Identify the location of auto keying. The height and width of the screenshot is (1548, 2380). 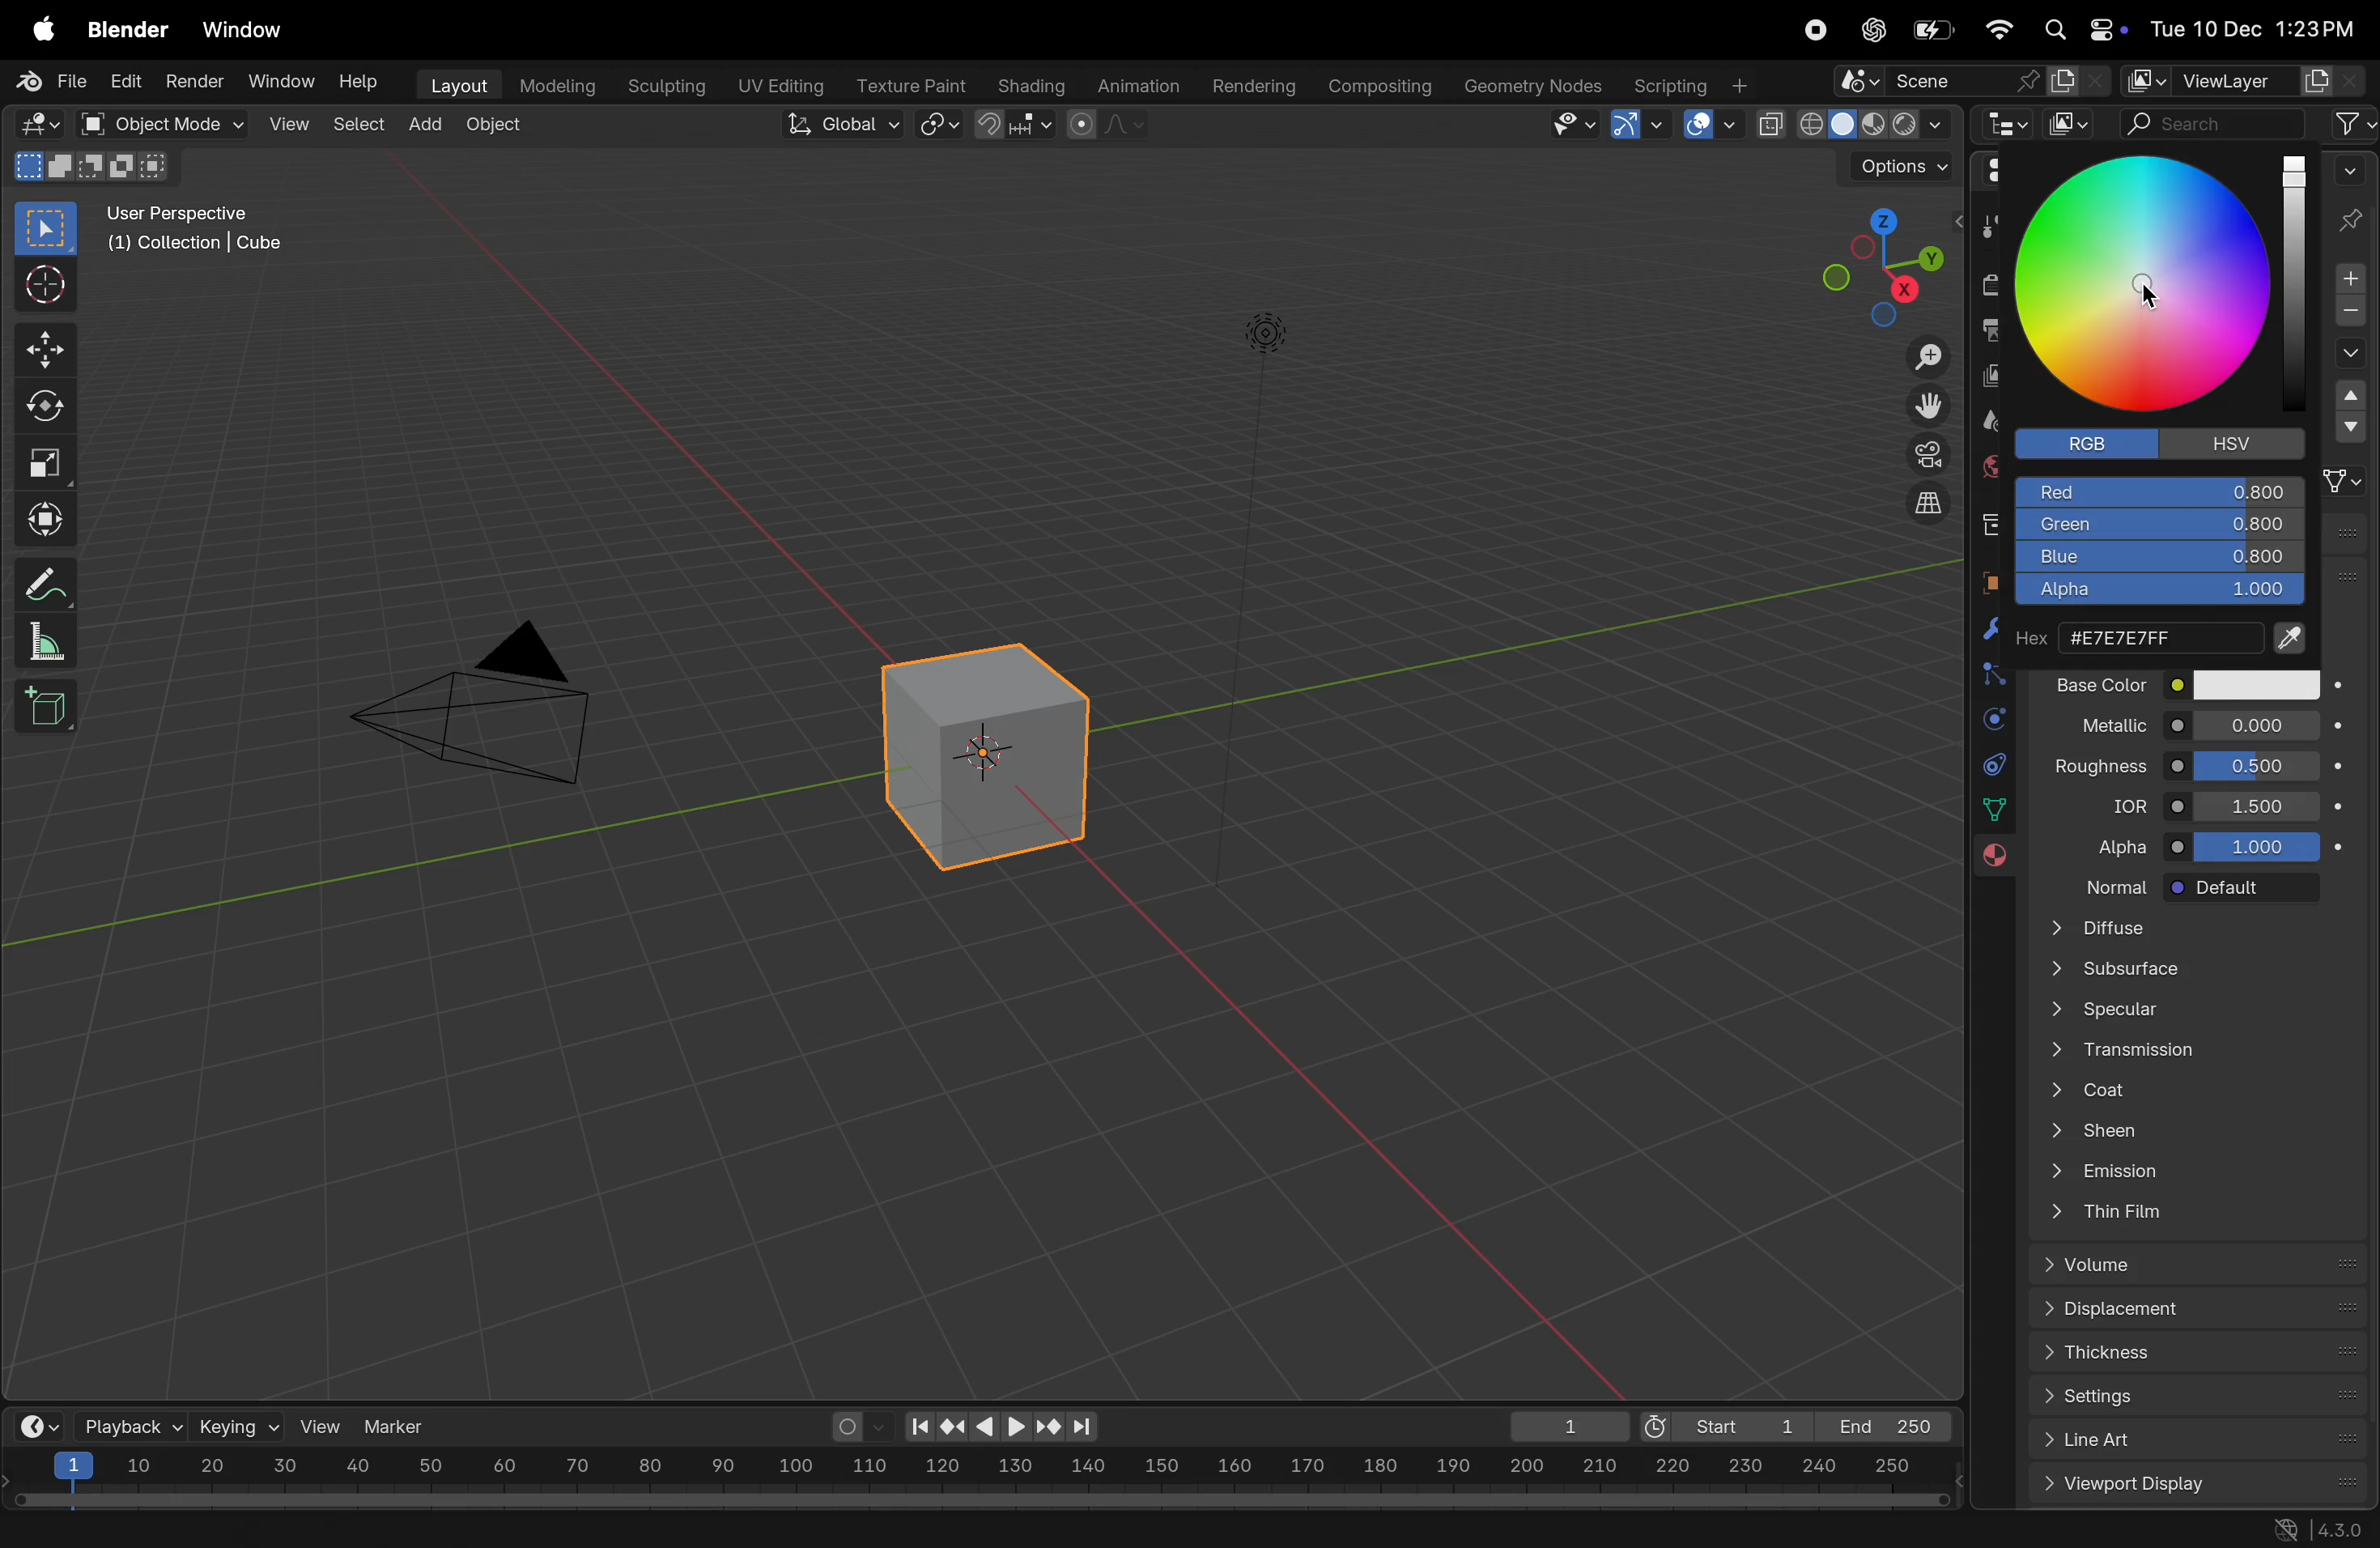
(856, 1426).